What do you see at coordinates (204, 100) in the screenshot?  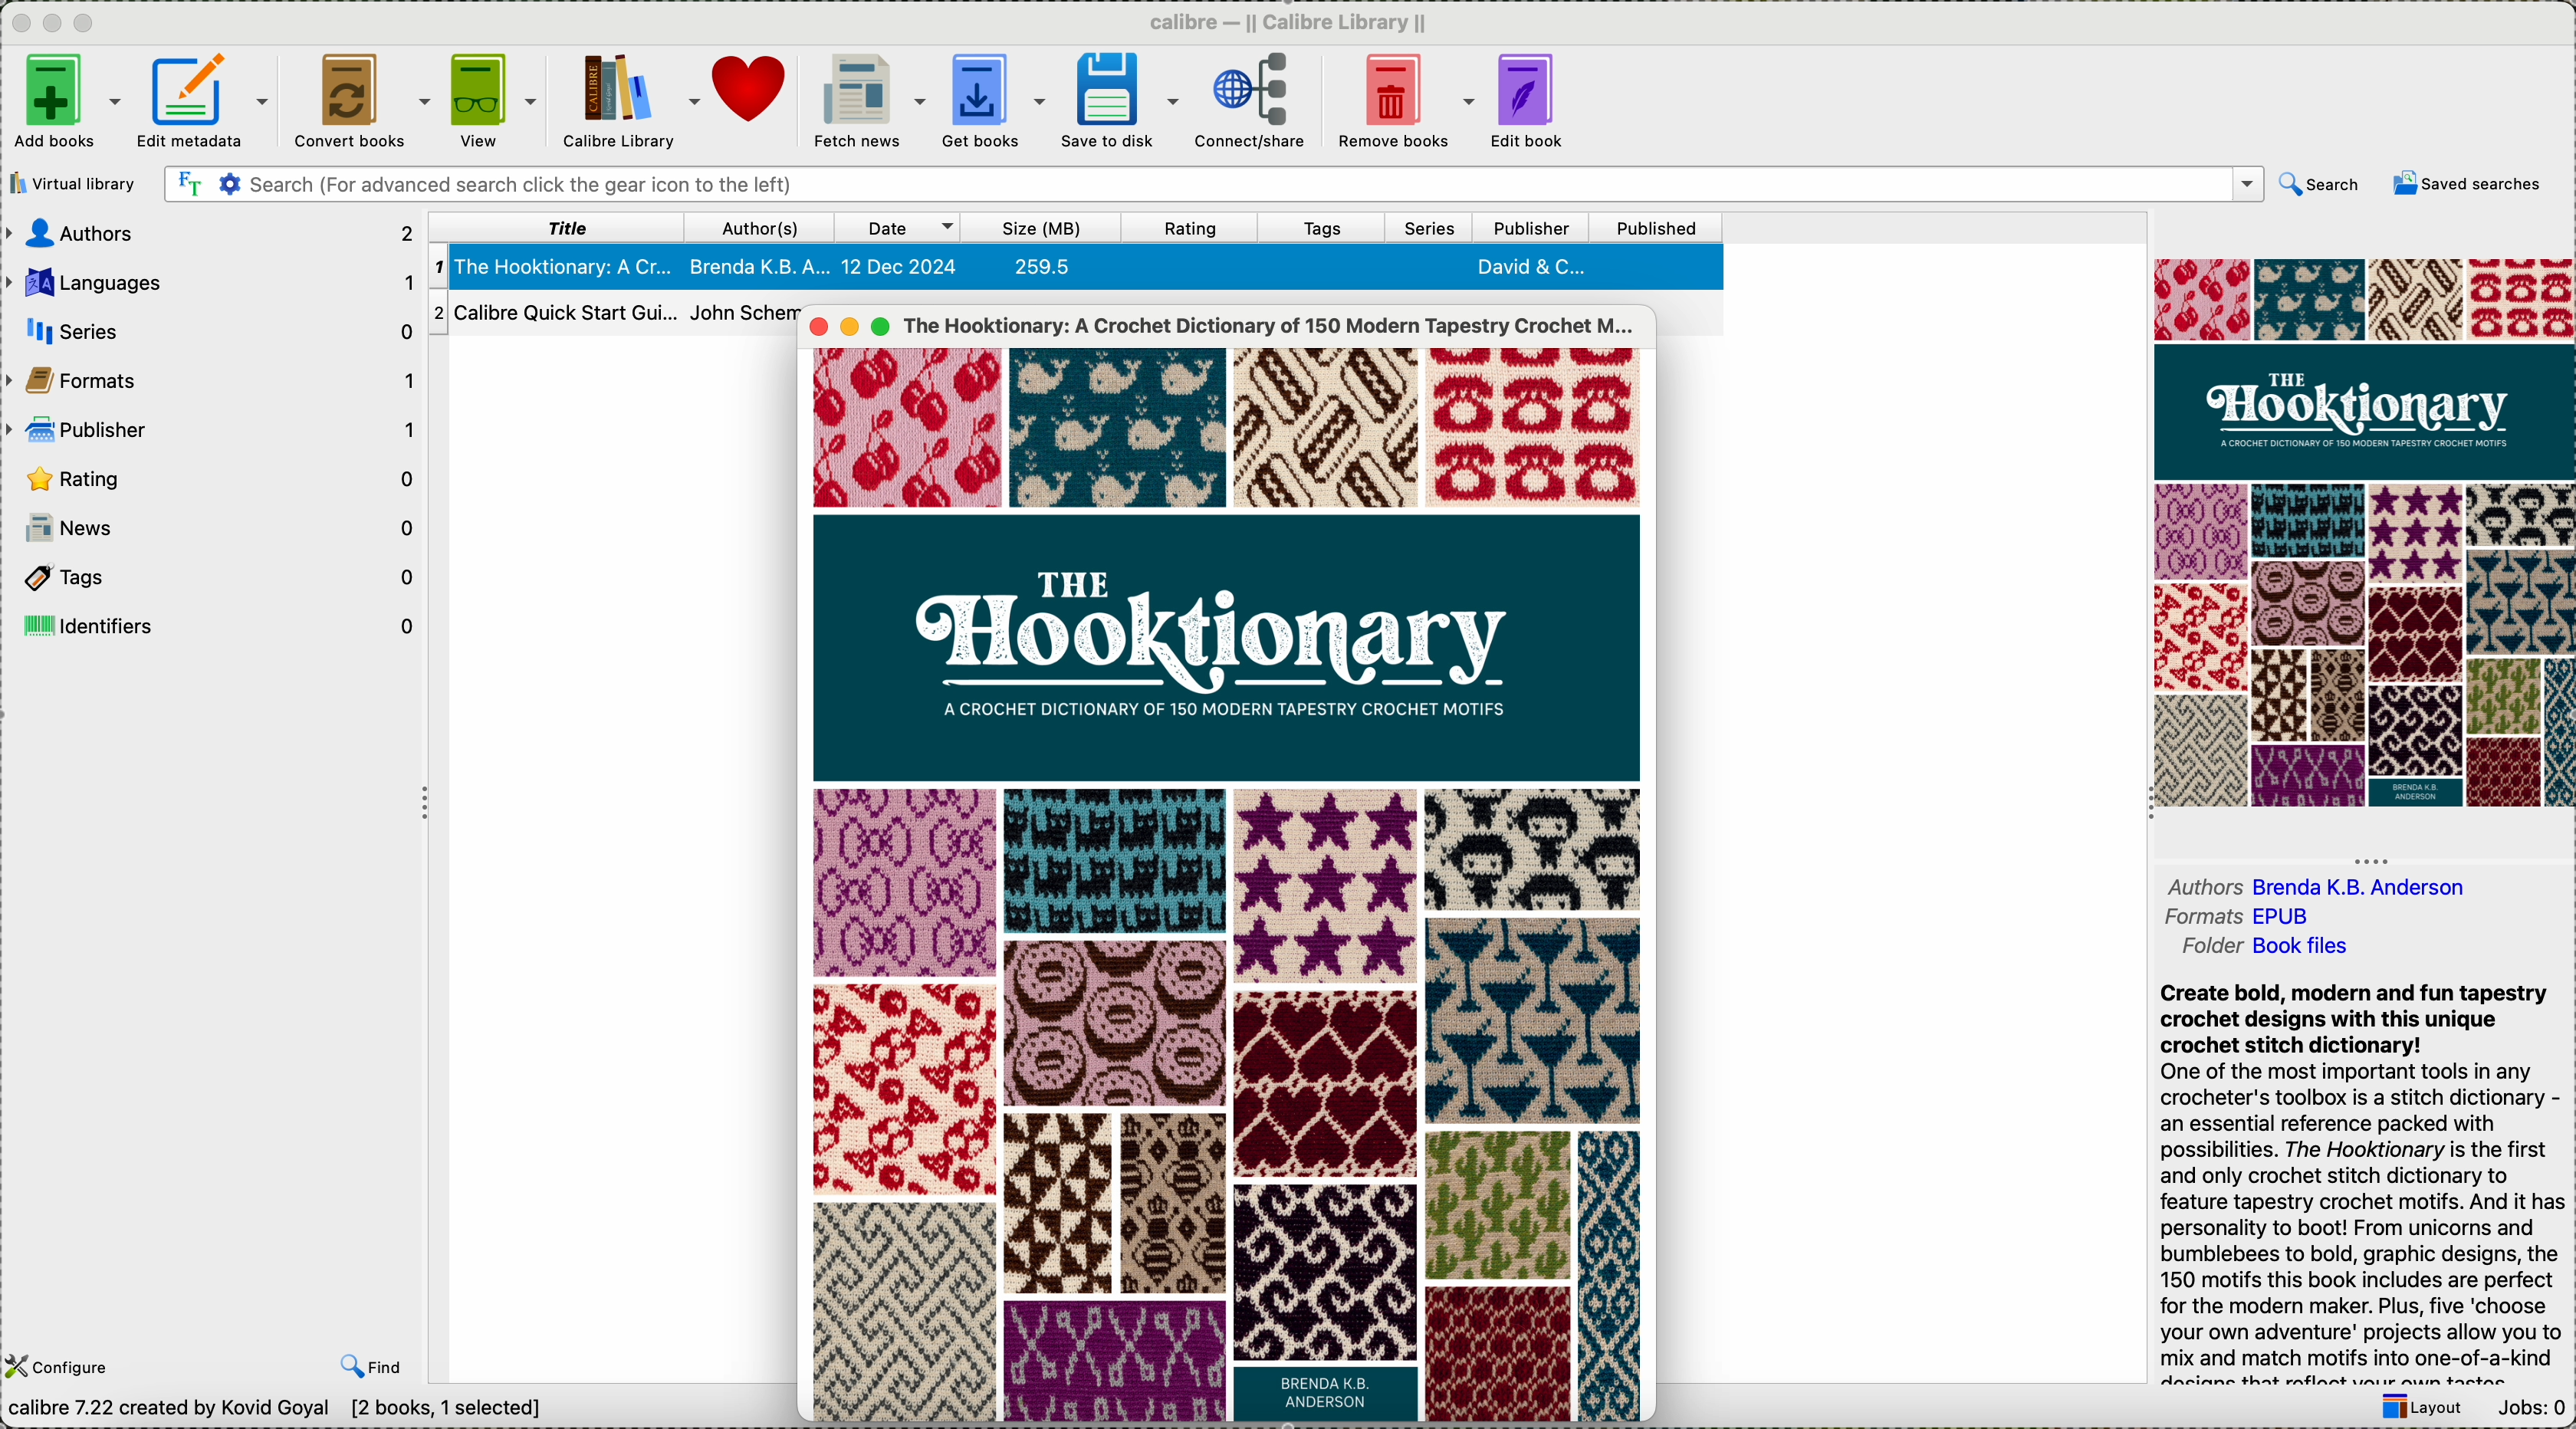 I see `edit metadata` at bounding box center [204, 100].